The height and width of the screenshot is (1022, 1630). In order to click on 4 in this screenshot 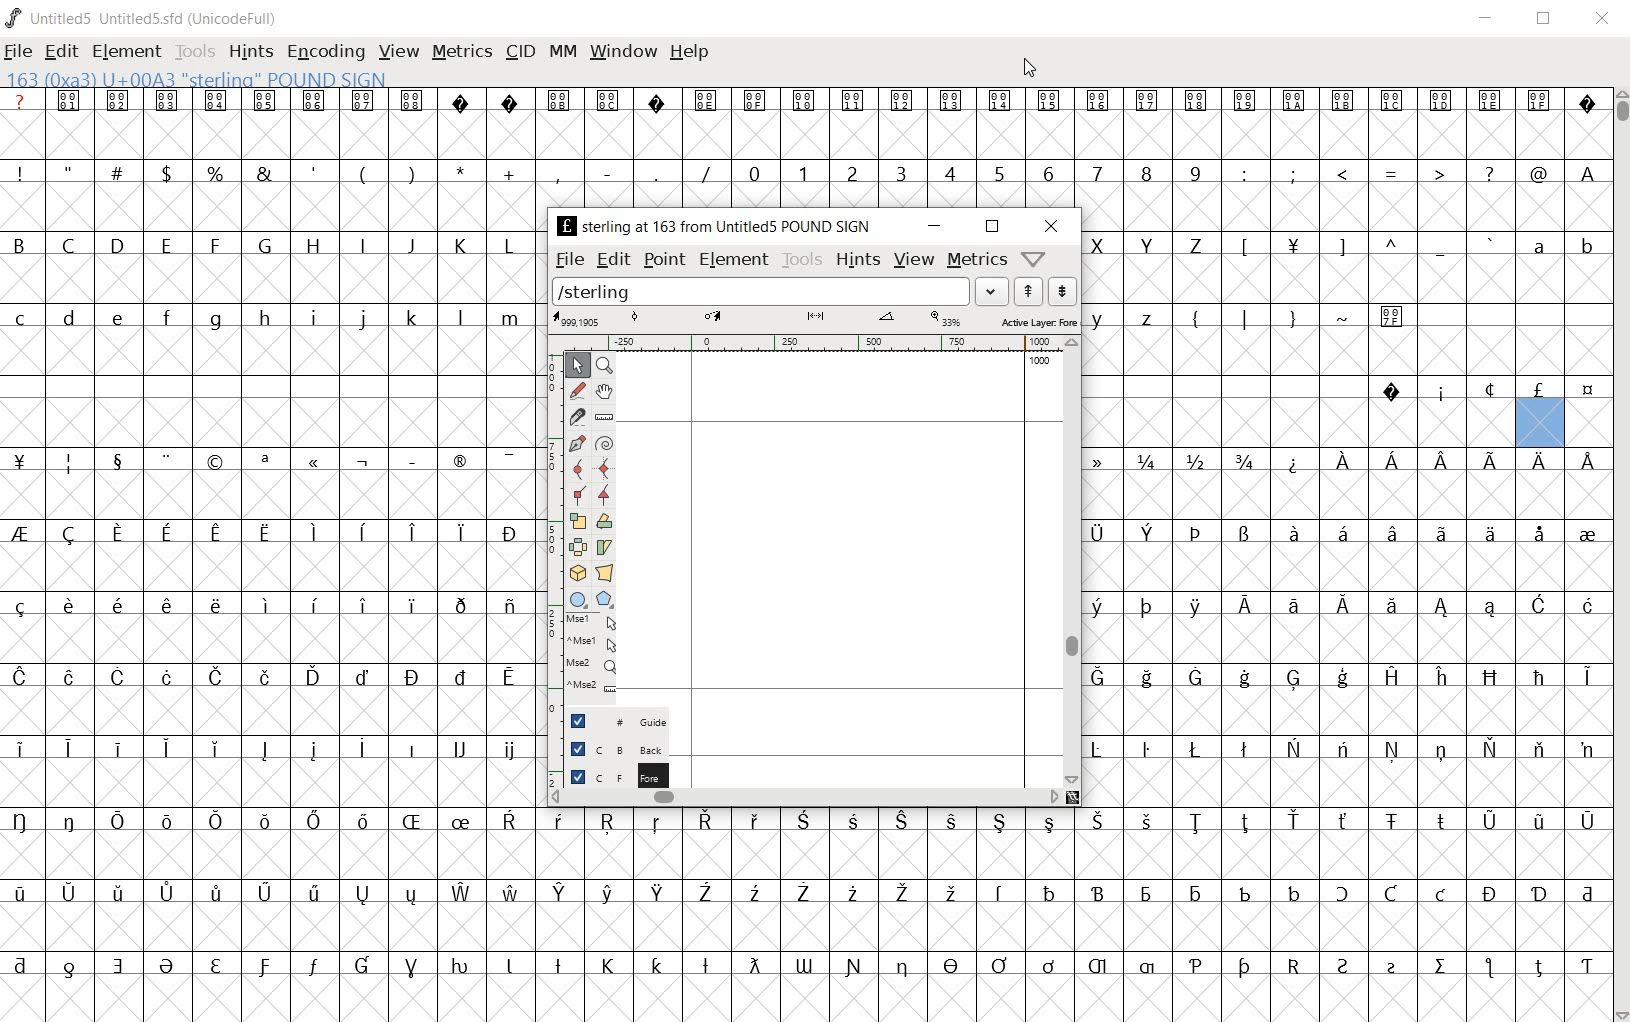, I will do `click(949, 172)`.